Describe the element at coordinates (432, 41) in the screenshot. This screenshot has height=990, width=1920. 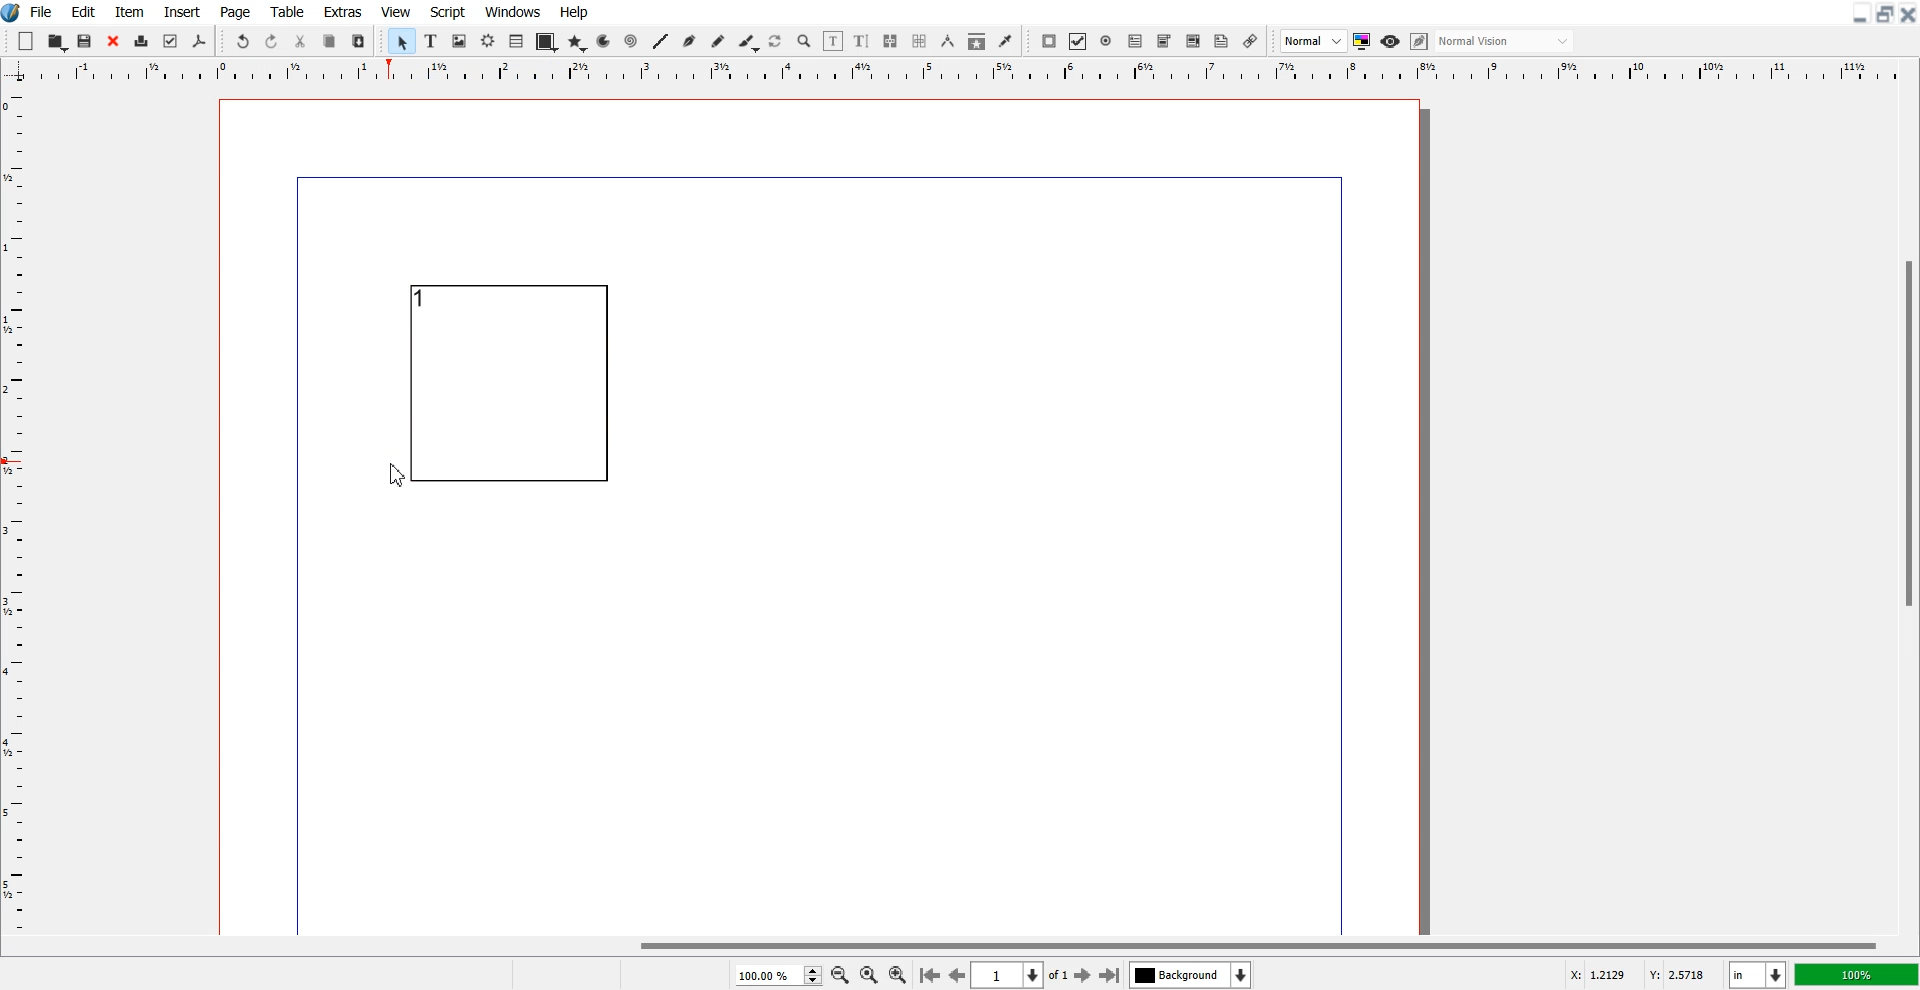
I see `Text Frame` at that location.